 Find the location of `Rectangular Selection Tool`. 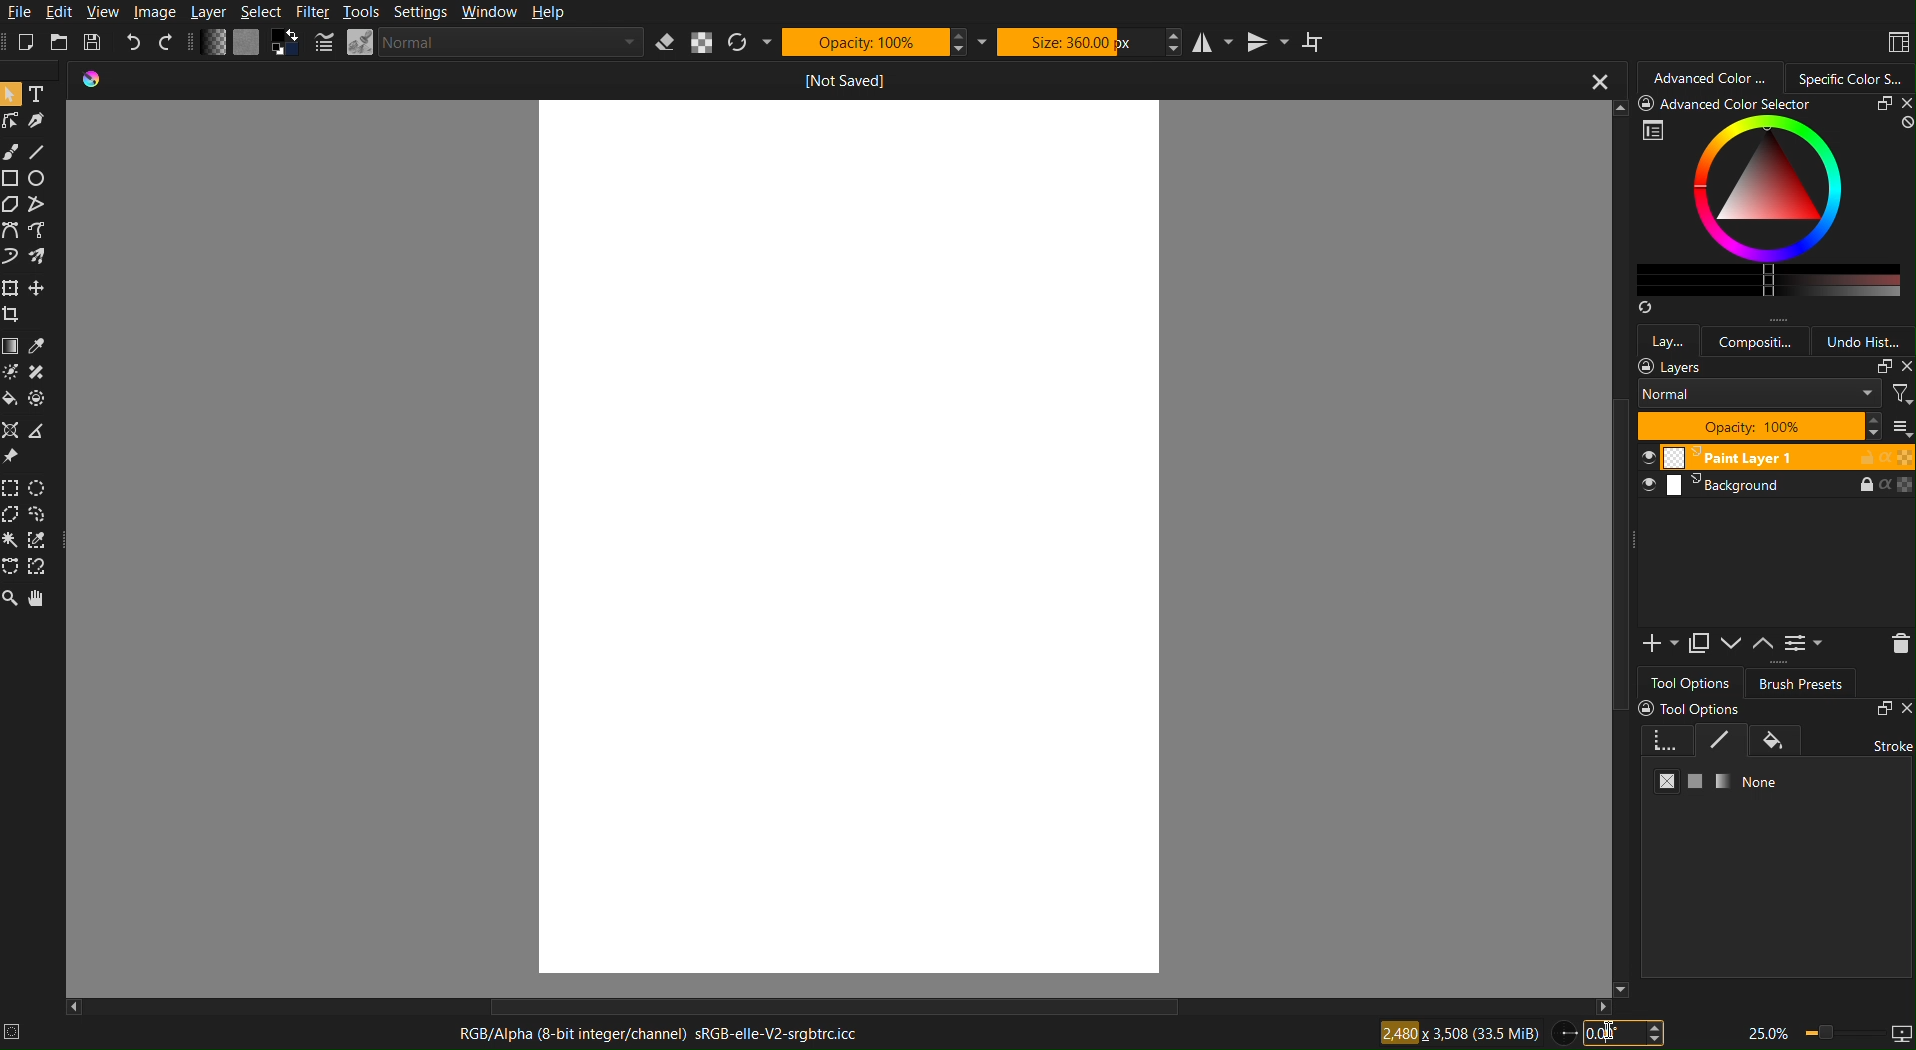

Rectangular Selection Tool is located at coordinates (11, 488).